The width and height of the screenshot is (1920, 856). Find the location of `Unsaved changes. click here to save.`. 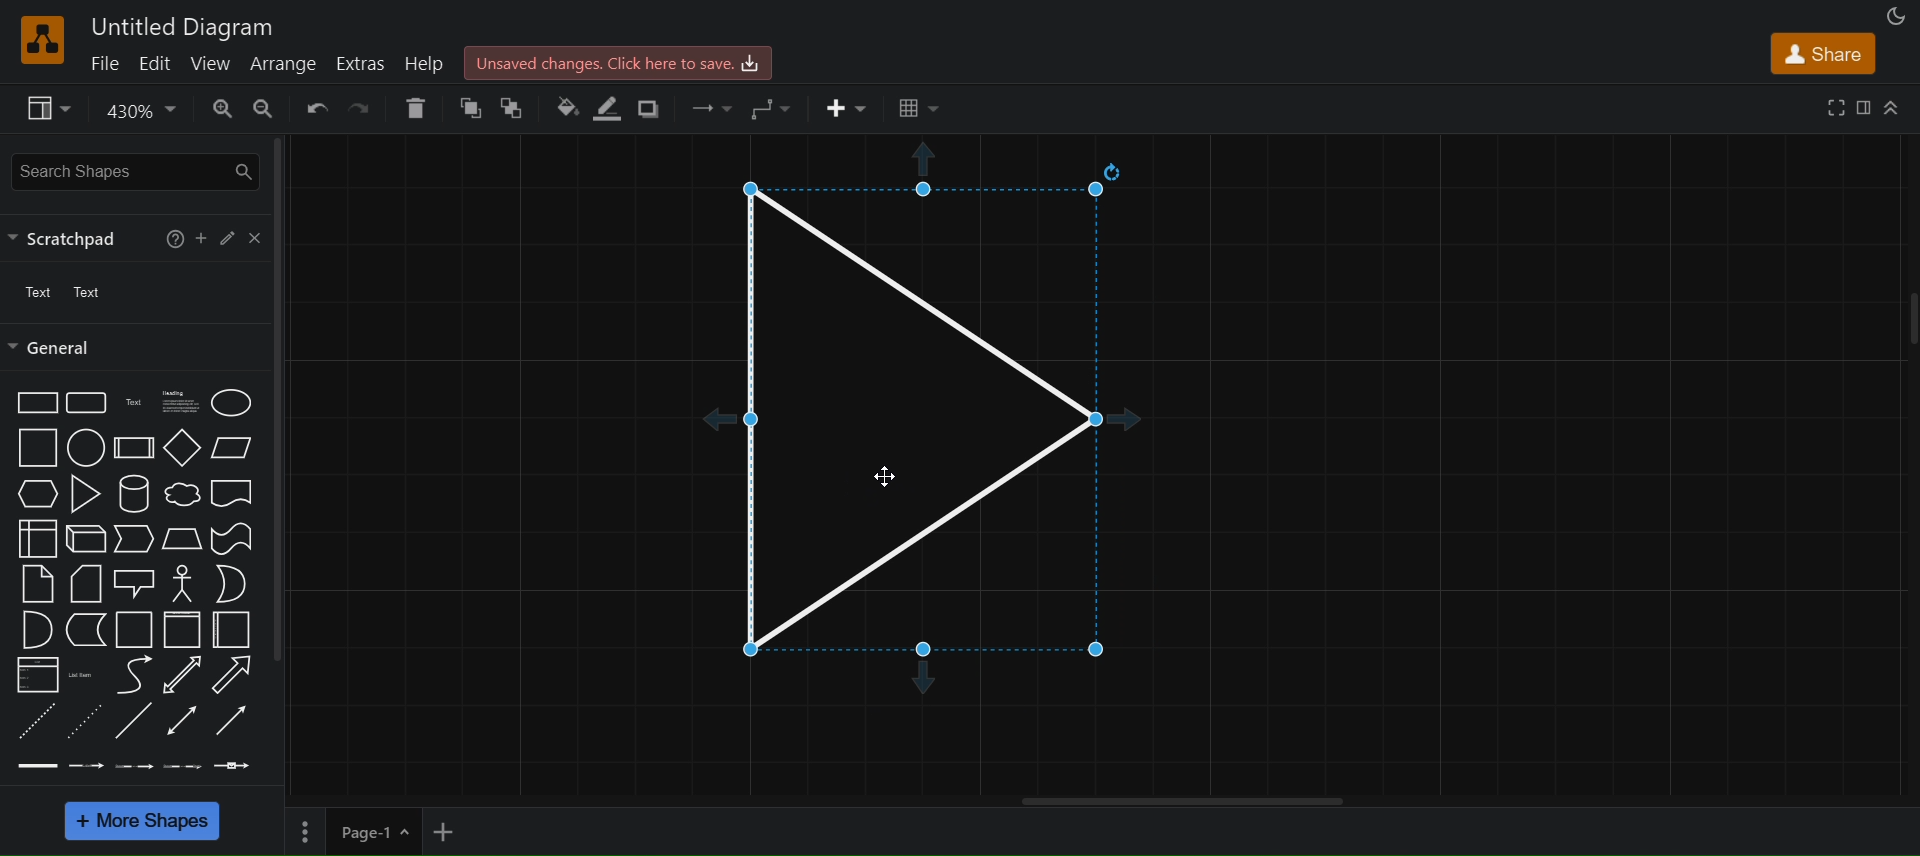

Unsaved changes. click here to save. is located at coordinates (620, 61).